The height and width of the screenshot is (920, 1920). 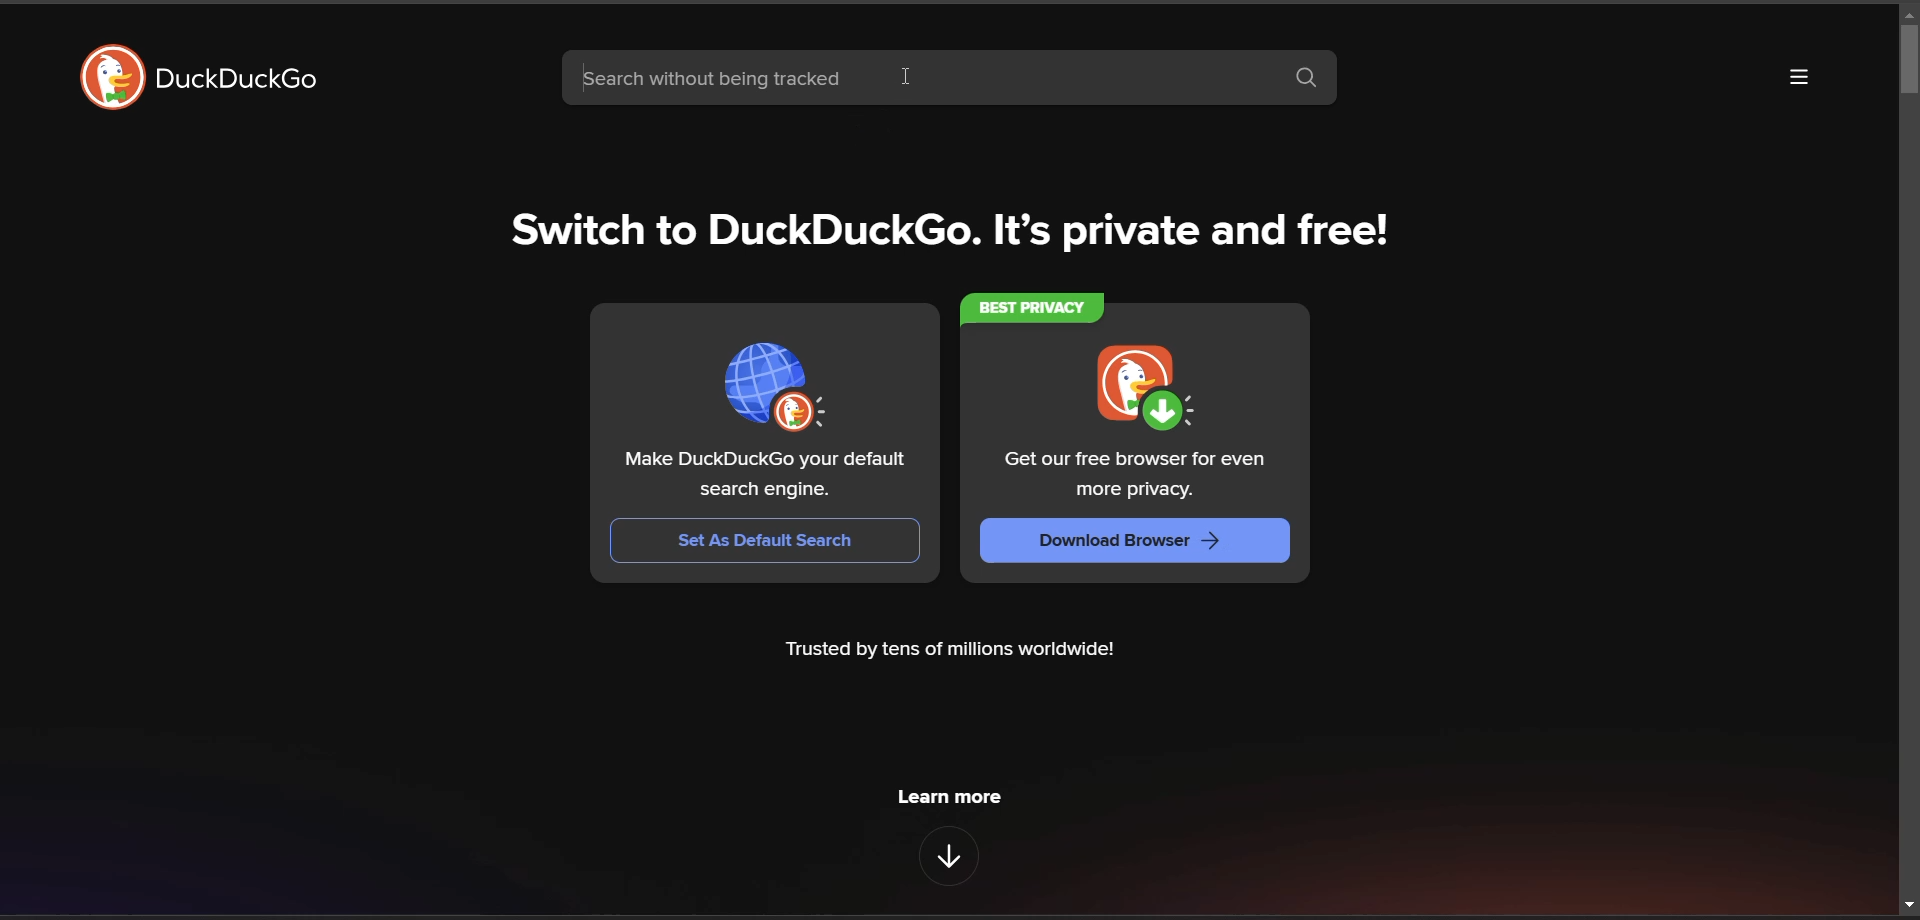 What do you see at coordinates (953, 653) in the screenshot?
I see `Trusted by tens of millions worldwide!` at bounding box center [953, 653].